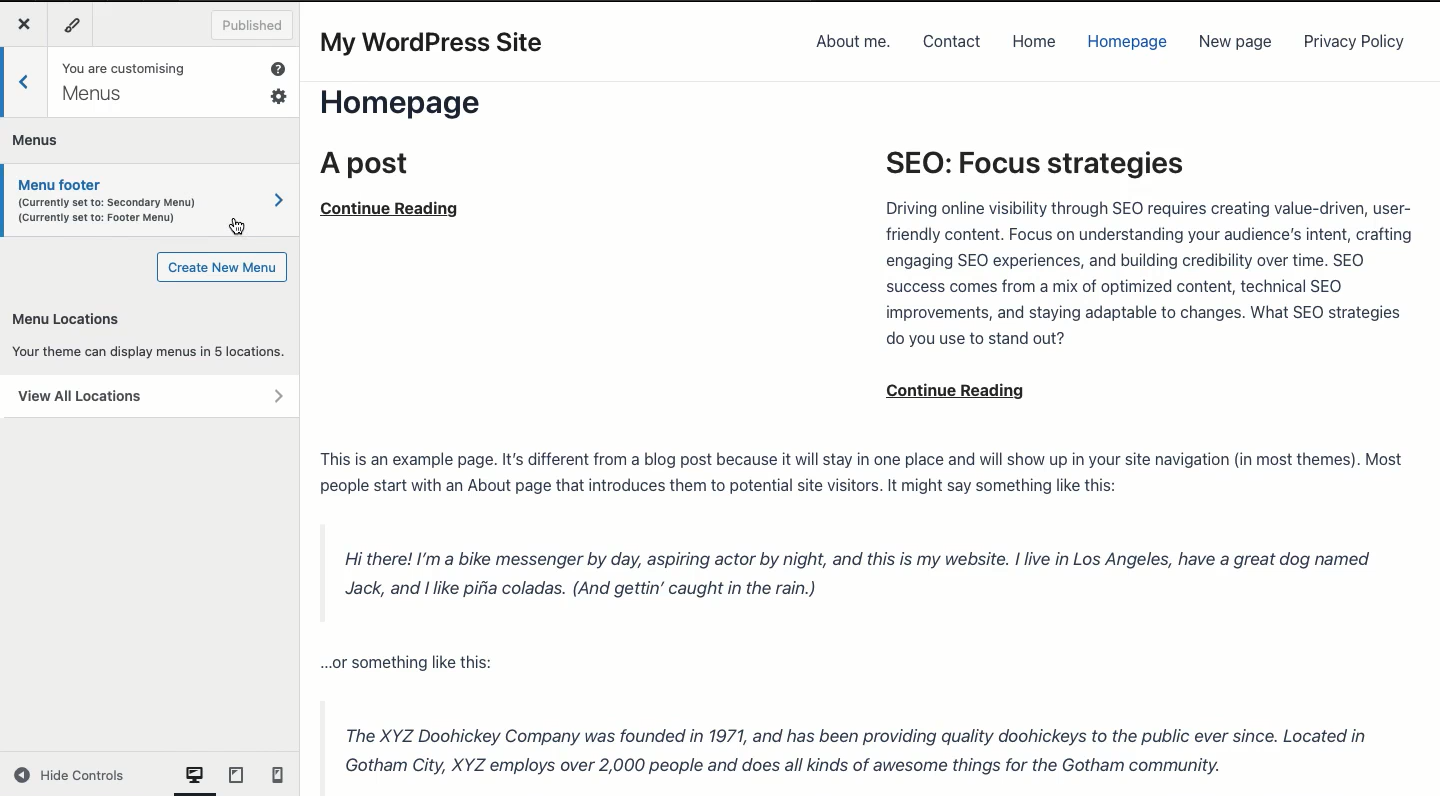 The image size is (1440, 796). Describe the element at coordinates (236, 777) in the screenshot. I see `tablet view` at that location.